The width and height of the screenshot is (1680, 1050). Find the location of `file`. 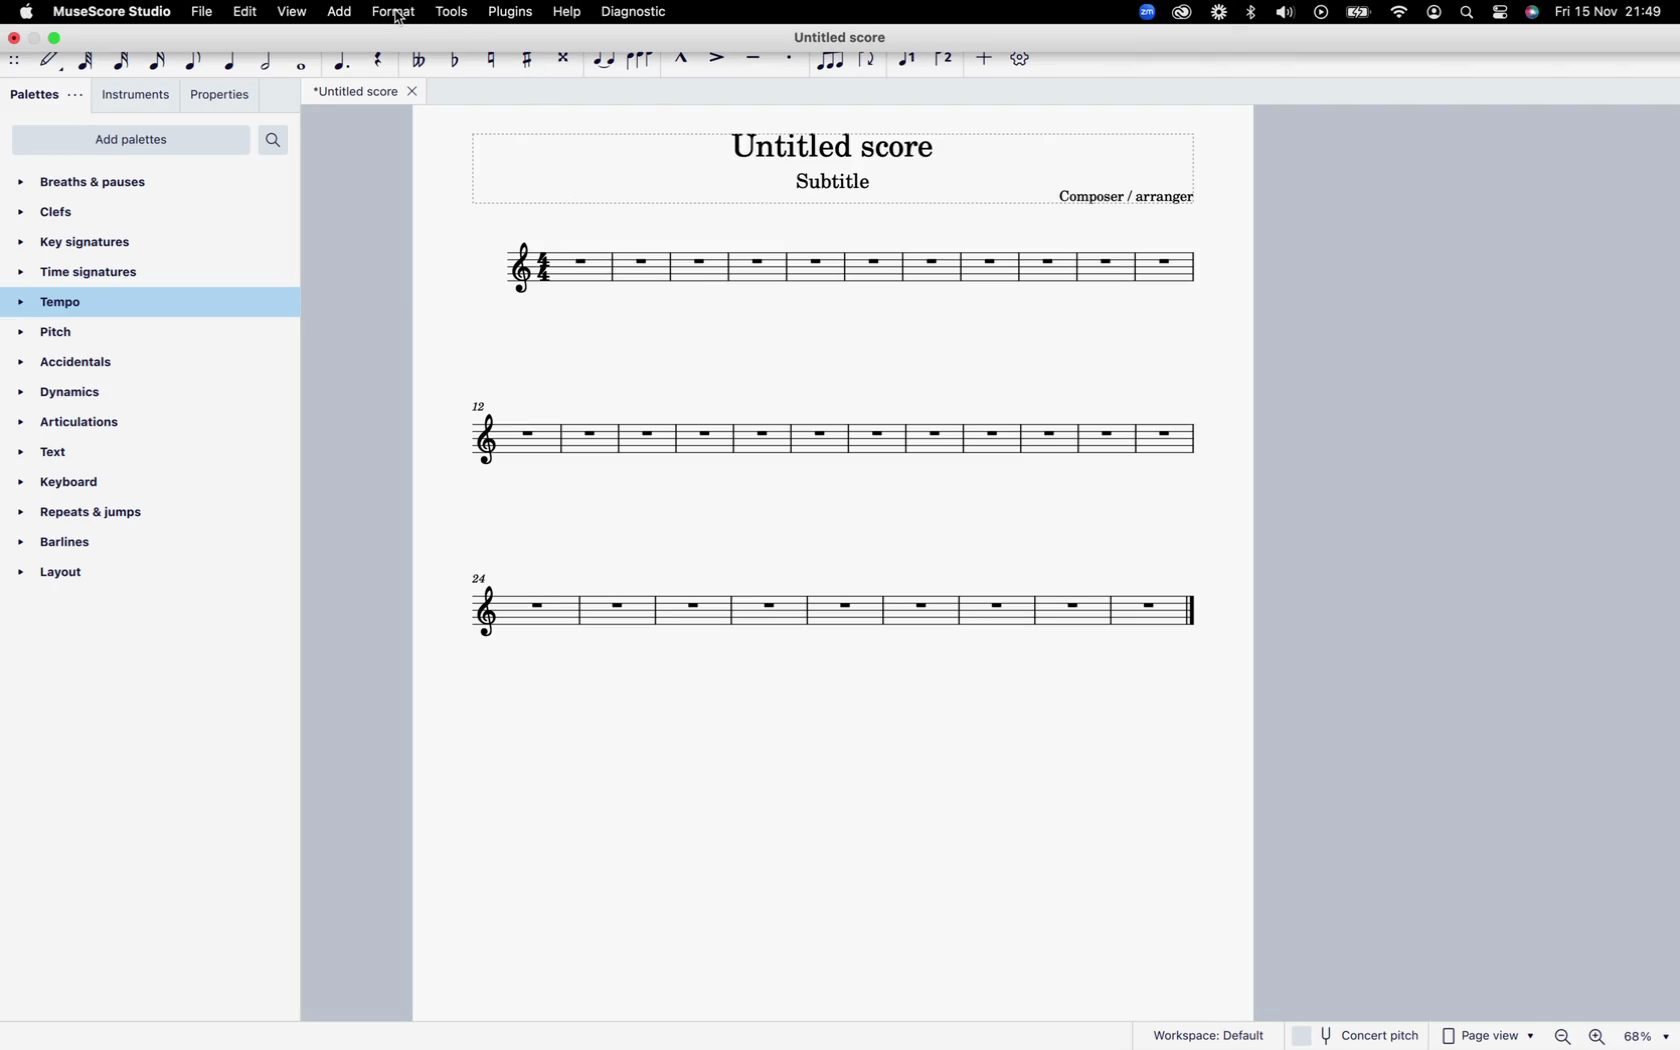

file is located at coordinates (203, 14).